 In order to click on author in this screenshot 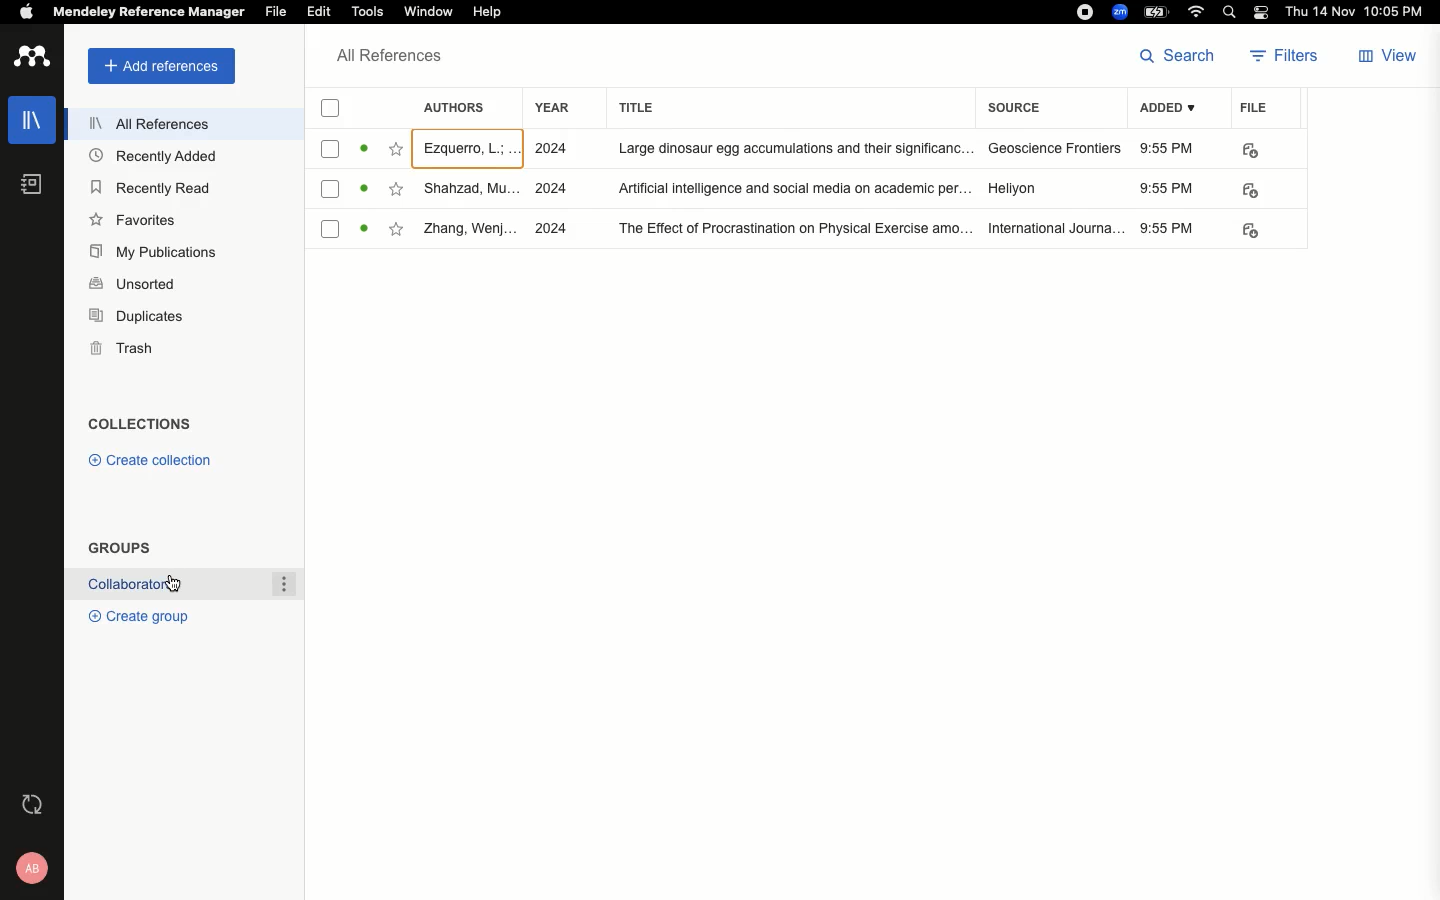, I will do `click(469, 146)`.